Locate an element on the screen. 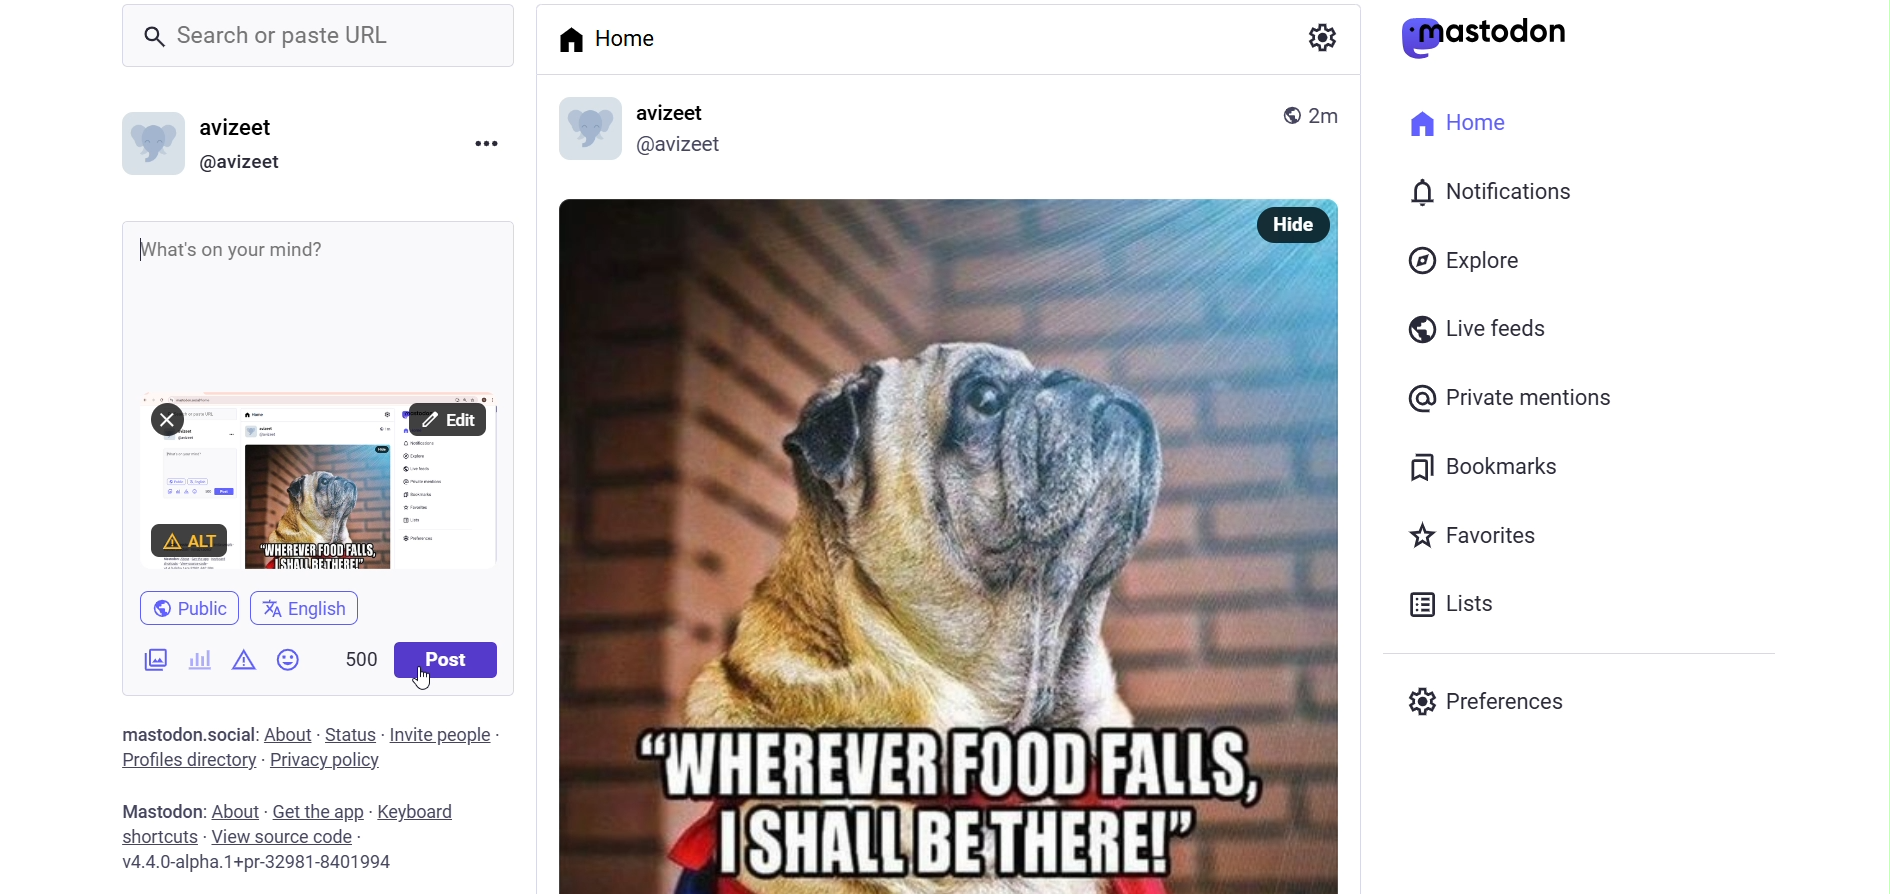  more is located at coordinates (487, 142).